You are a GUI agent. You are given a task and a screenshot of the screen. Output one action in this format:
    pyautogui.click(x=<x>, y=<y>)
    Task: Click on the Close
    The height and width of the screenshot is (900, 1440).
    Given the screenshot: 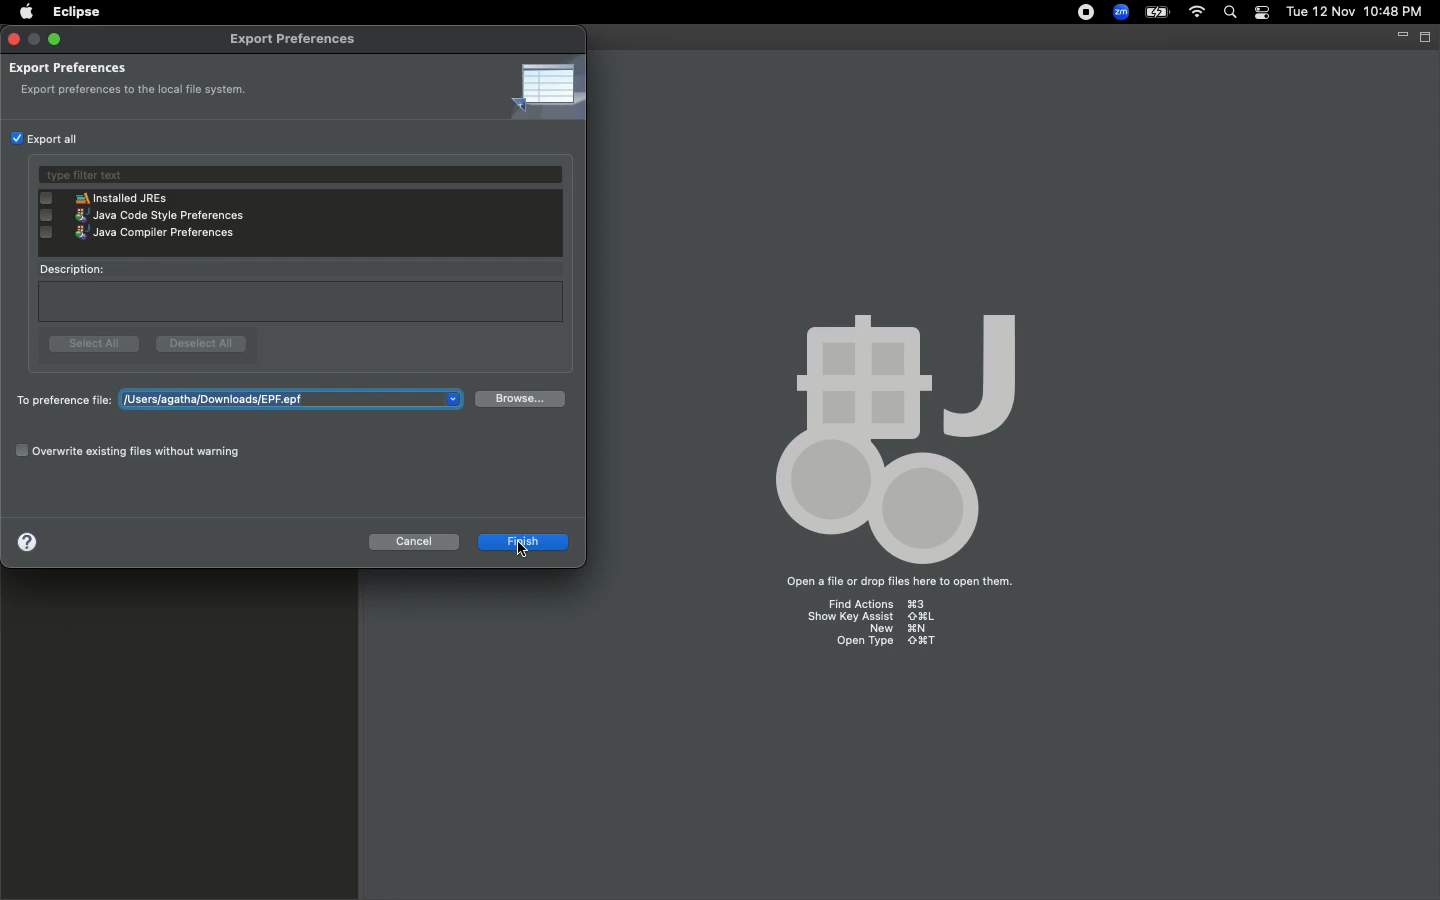 What is the action you would take?
    pyautogui.click(x=14, y=40)
    